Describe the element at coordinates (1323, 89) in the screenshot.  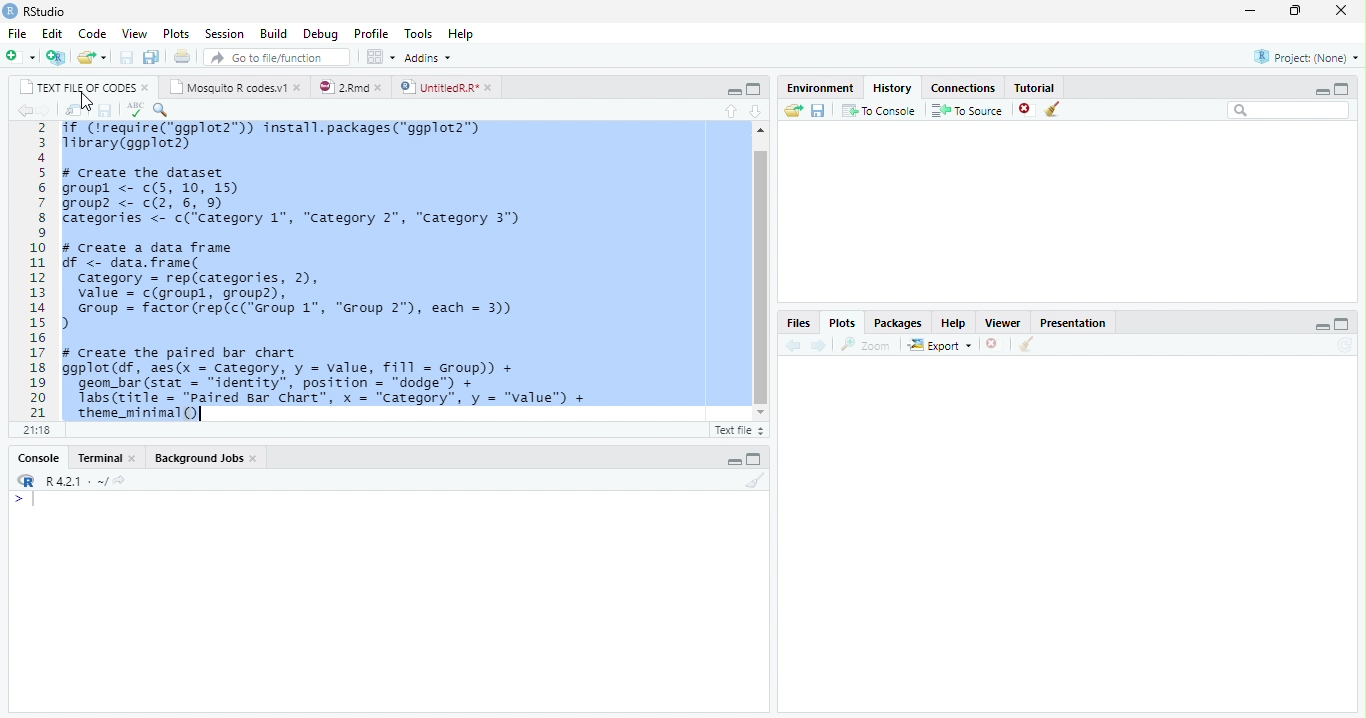
I see `minimize` at that location.